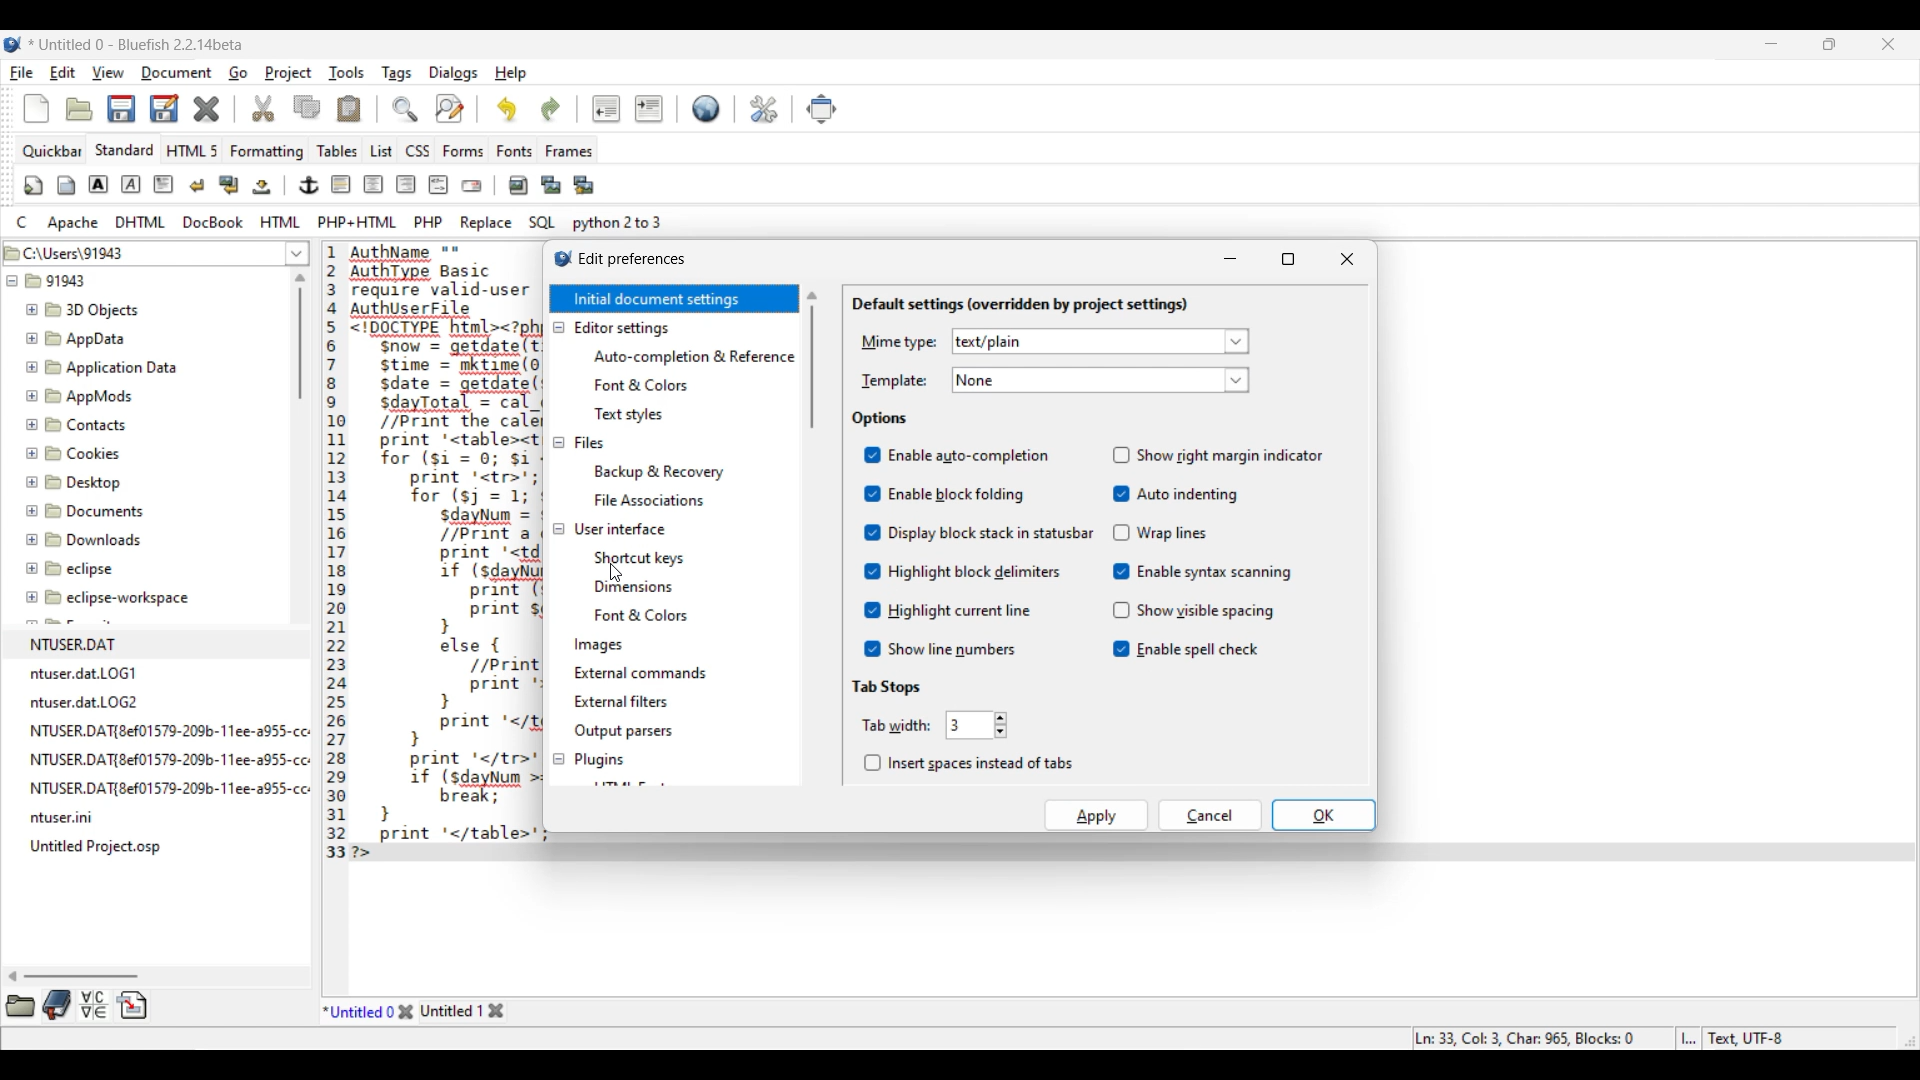 The height and width of the screenshot is (1080, 1920). What do you see at coordinates (511, 73) in the screenshot?
I see `Help menu` at bounding box center [511, 73].